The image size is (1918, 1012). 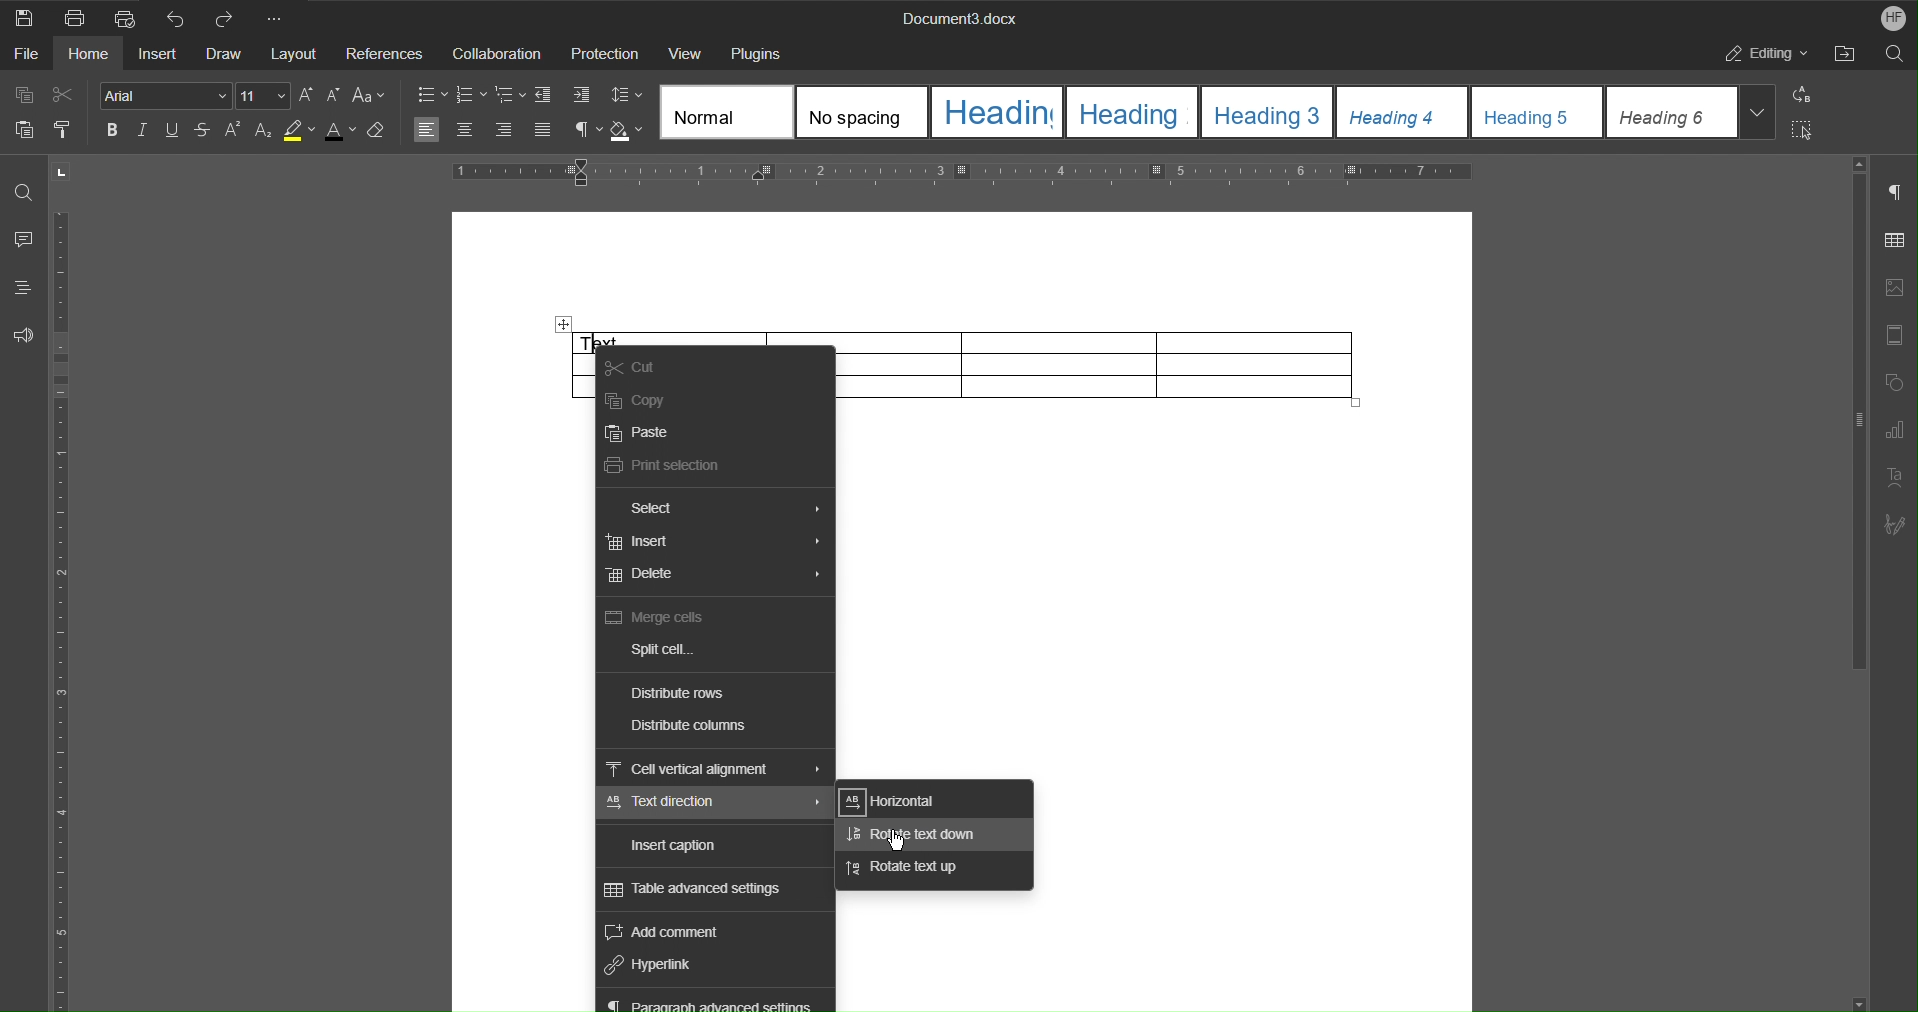 What do you see at coordinates (322, 98) in the screenshot?
I see `Font size` at bounding box center [322, 98].